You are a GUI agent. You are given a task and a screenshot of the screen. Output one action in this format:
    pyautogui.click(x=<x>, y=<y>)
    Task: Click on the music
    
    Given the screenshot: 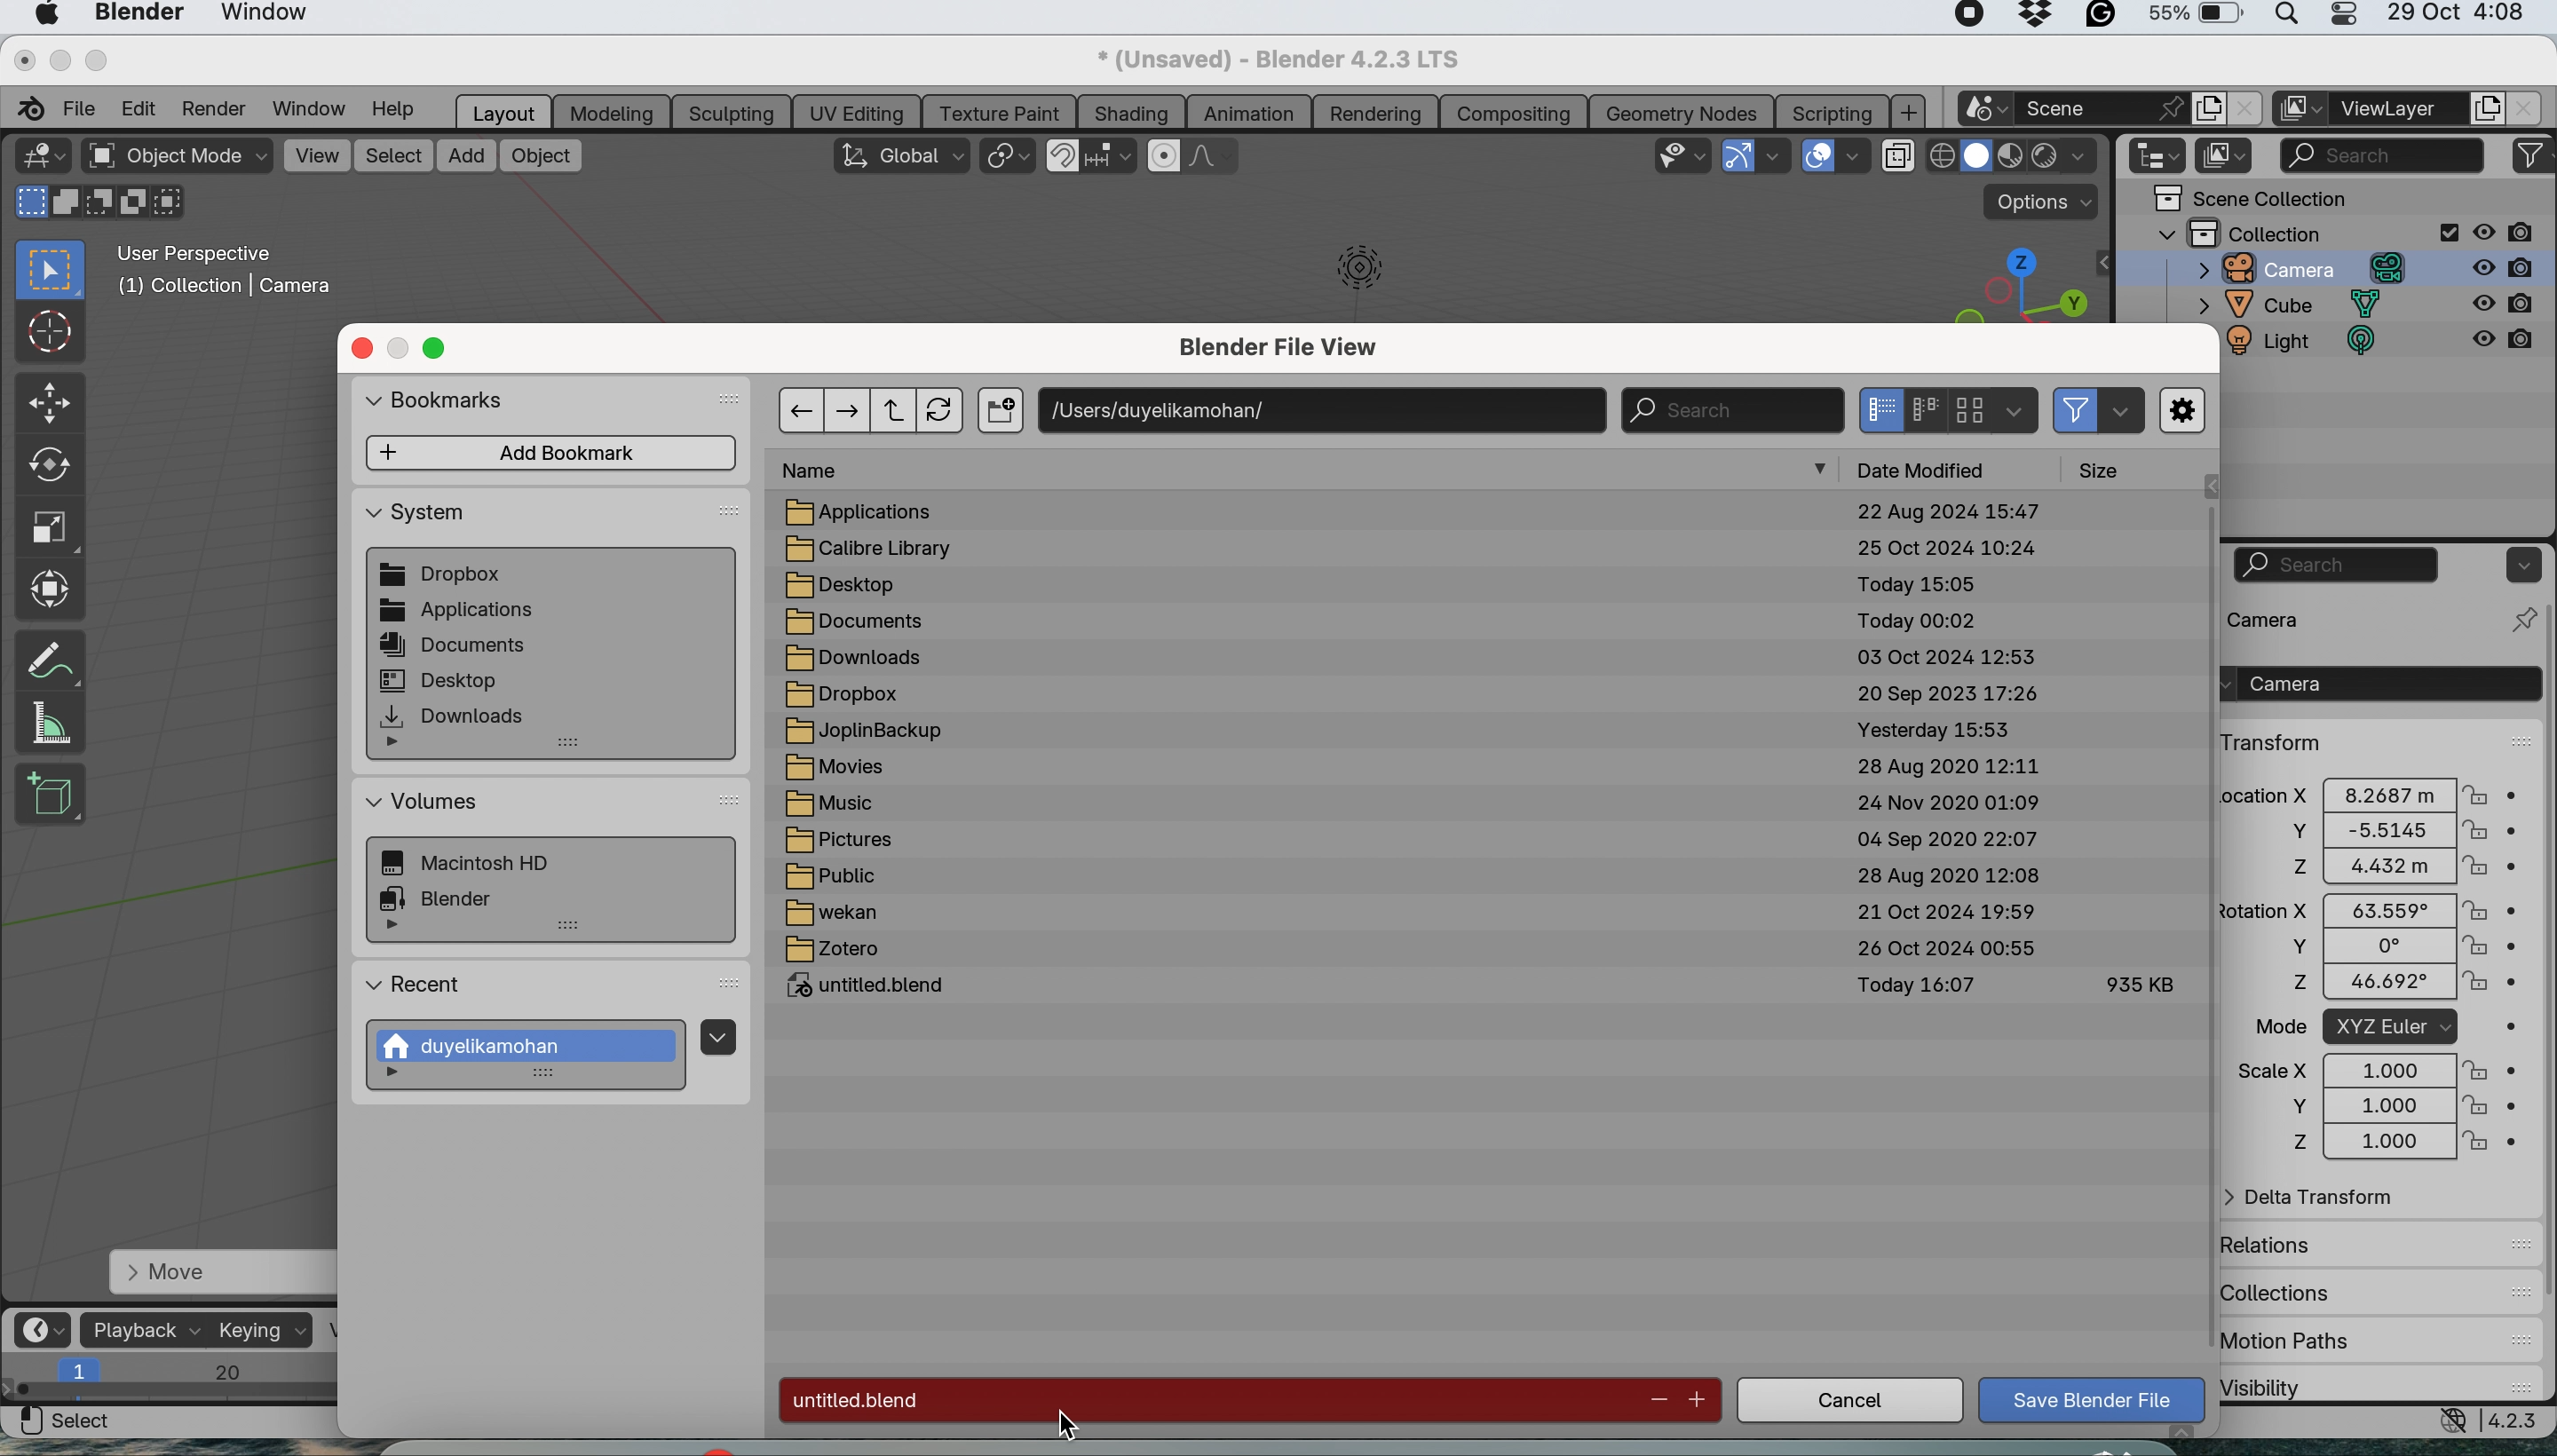 What is the action you would take?
    pyautogui.click(x=843, y=806)
    